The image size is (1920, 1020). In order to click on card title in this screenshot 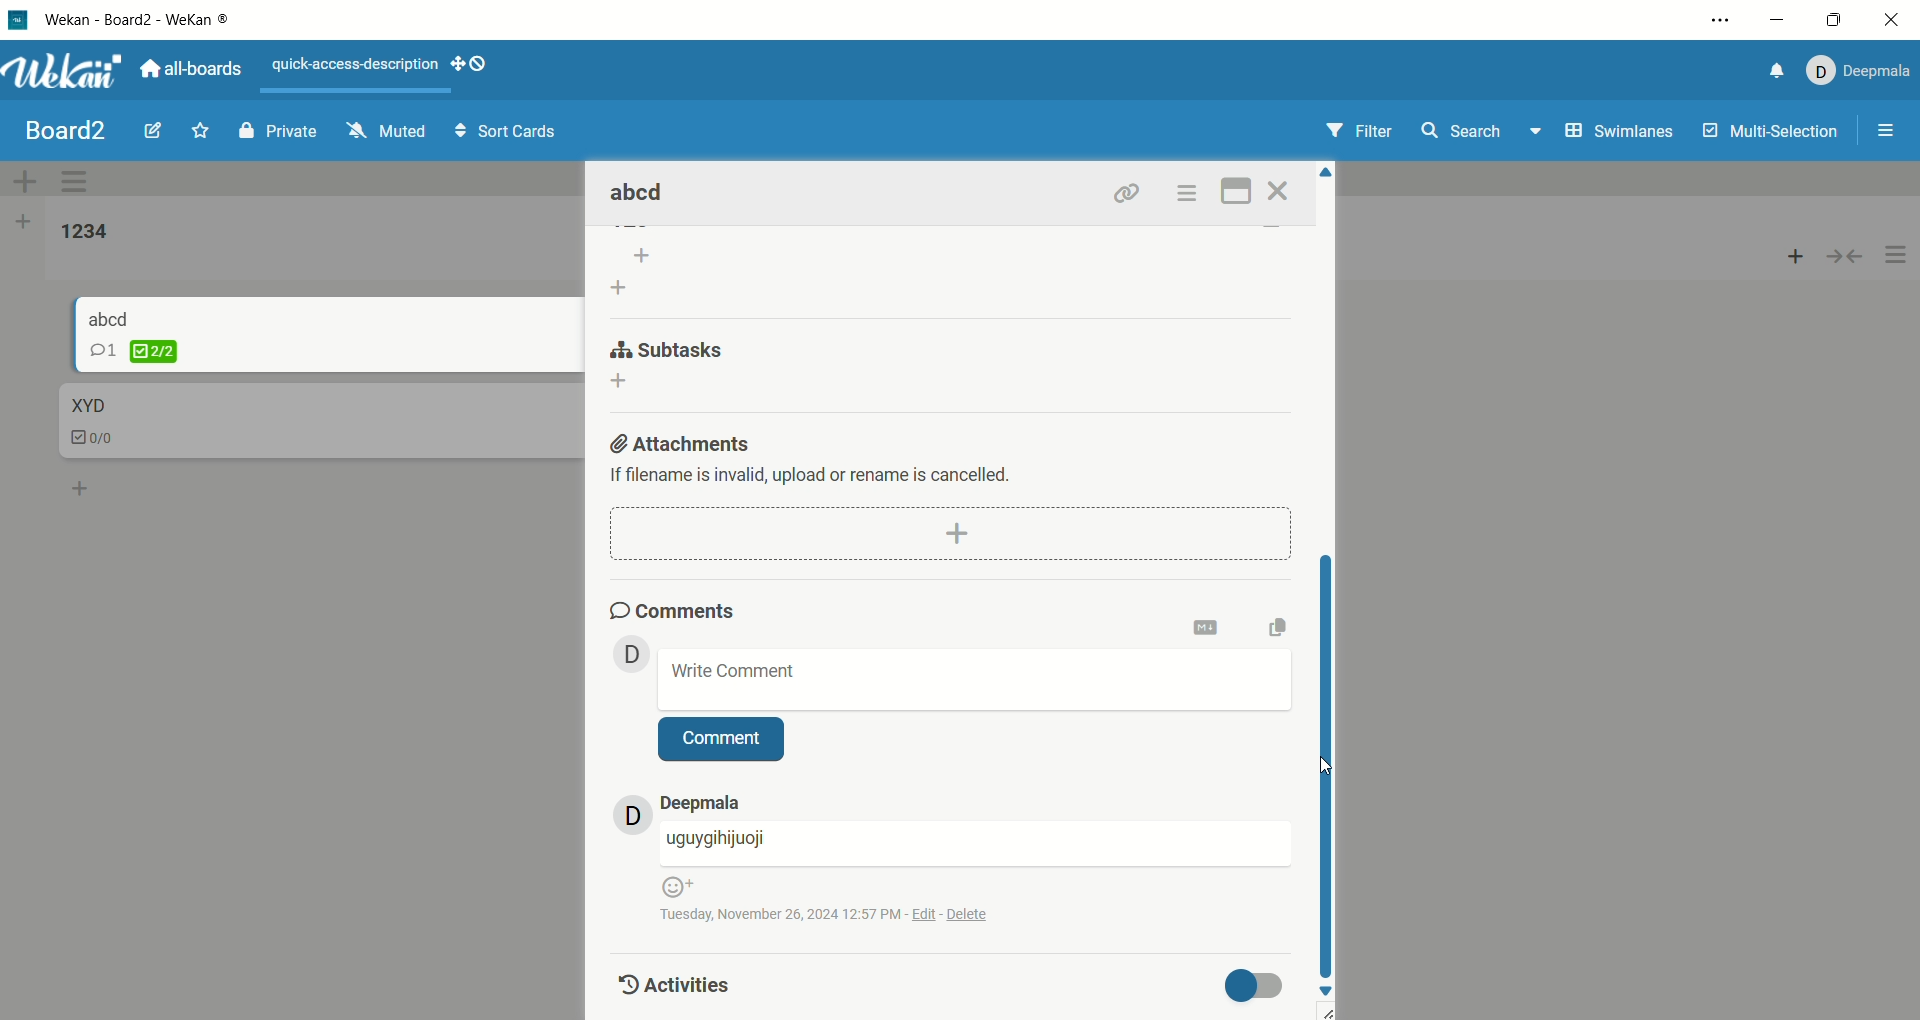, I will do `click(110, 317)`.